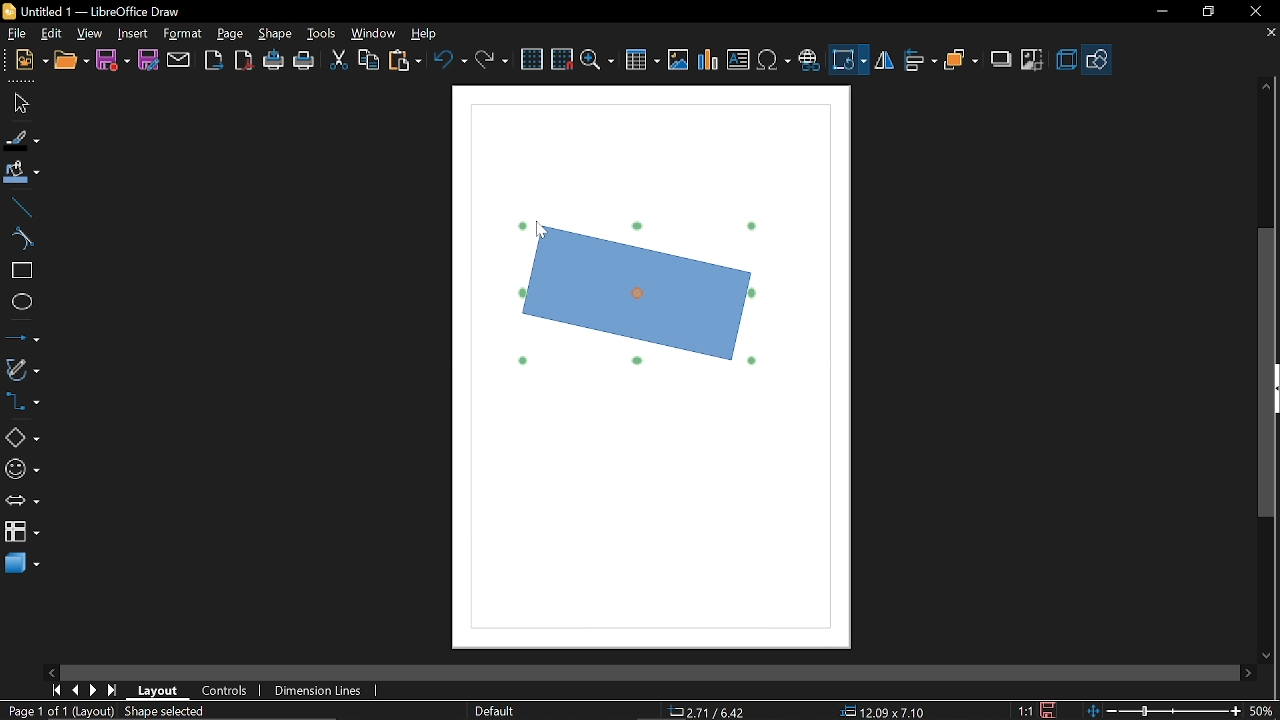 The width and height of the screenshot is (1280, 720). Describe the element at coordinates (158, 691) in the screenshot. I see `Layout` at that location.